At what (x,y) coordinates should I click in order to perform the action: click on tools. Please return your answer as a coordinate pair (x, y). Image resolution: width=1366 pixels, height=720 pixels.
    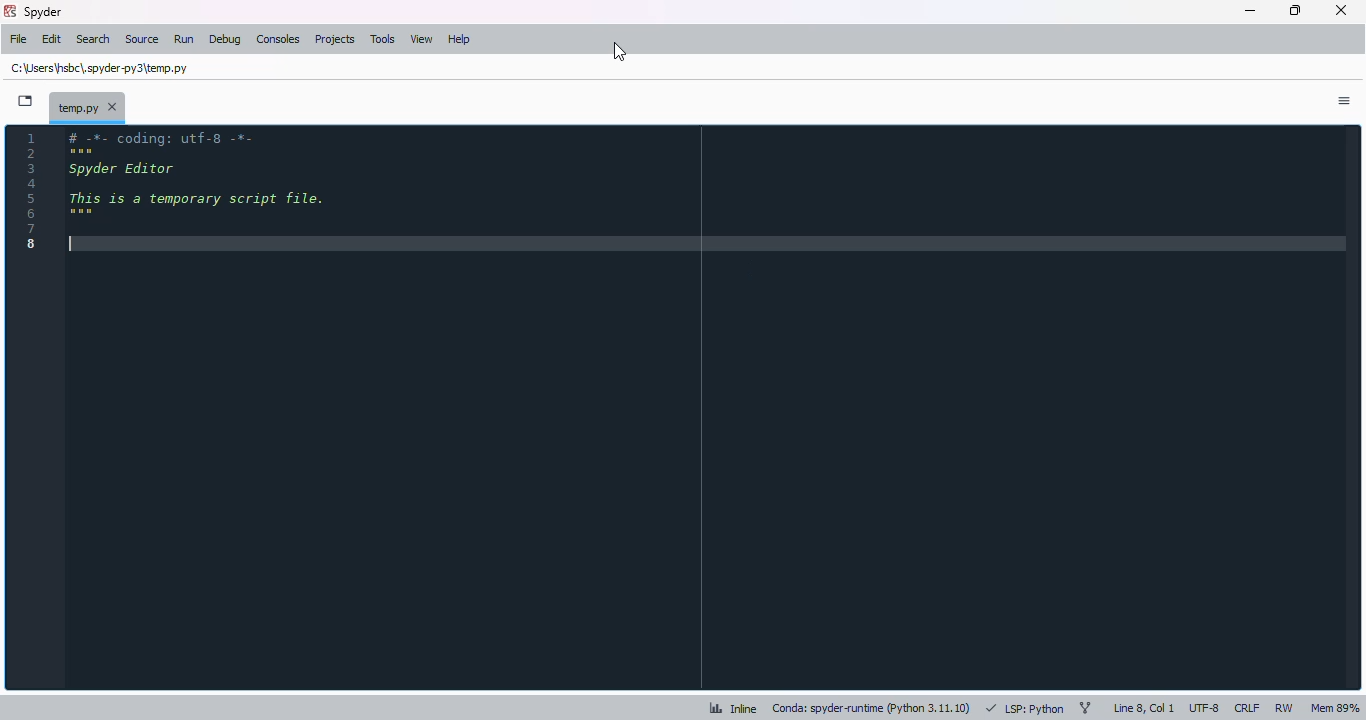
    Looking at the image, I should click on (383, 39).